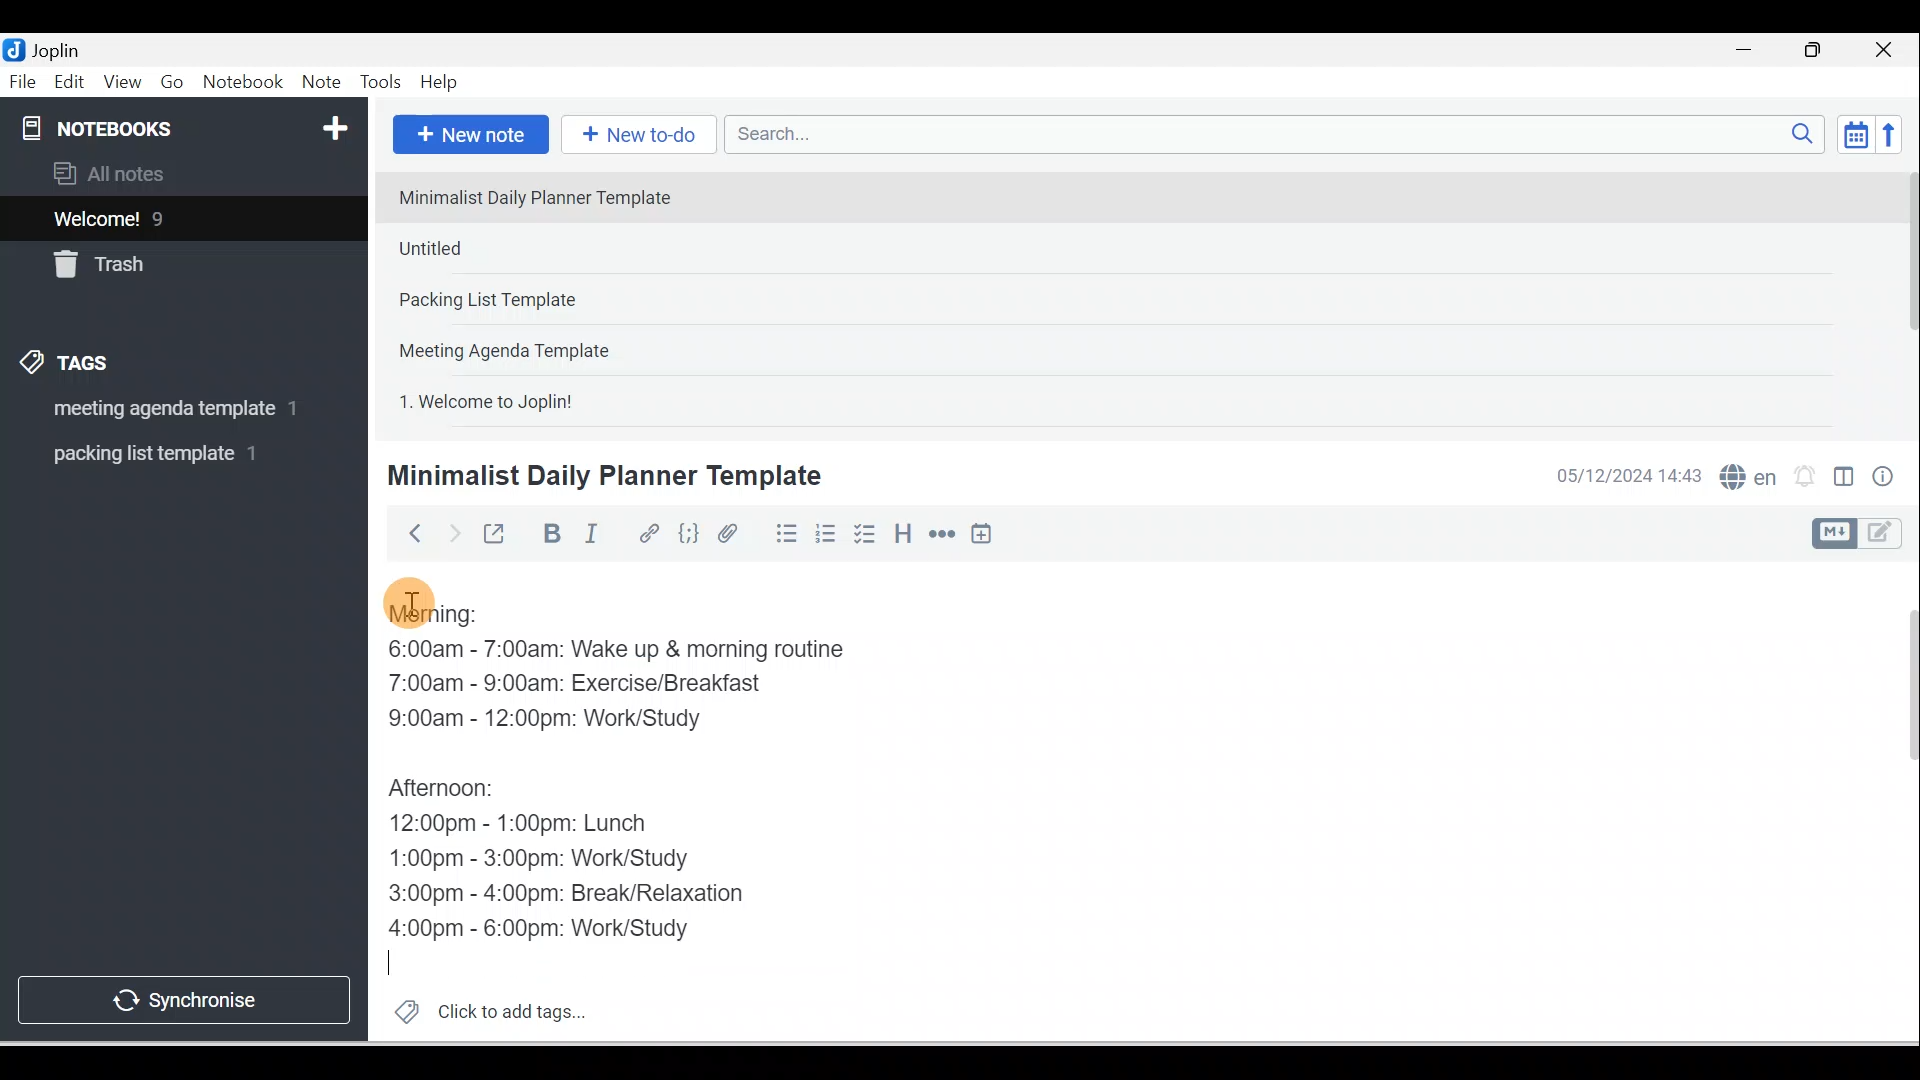  What do you see at coordinates (458, 790) in the screenshot?
I see `Afternoon:` at bounding box center [458, 790].